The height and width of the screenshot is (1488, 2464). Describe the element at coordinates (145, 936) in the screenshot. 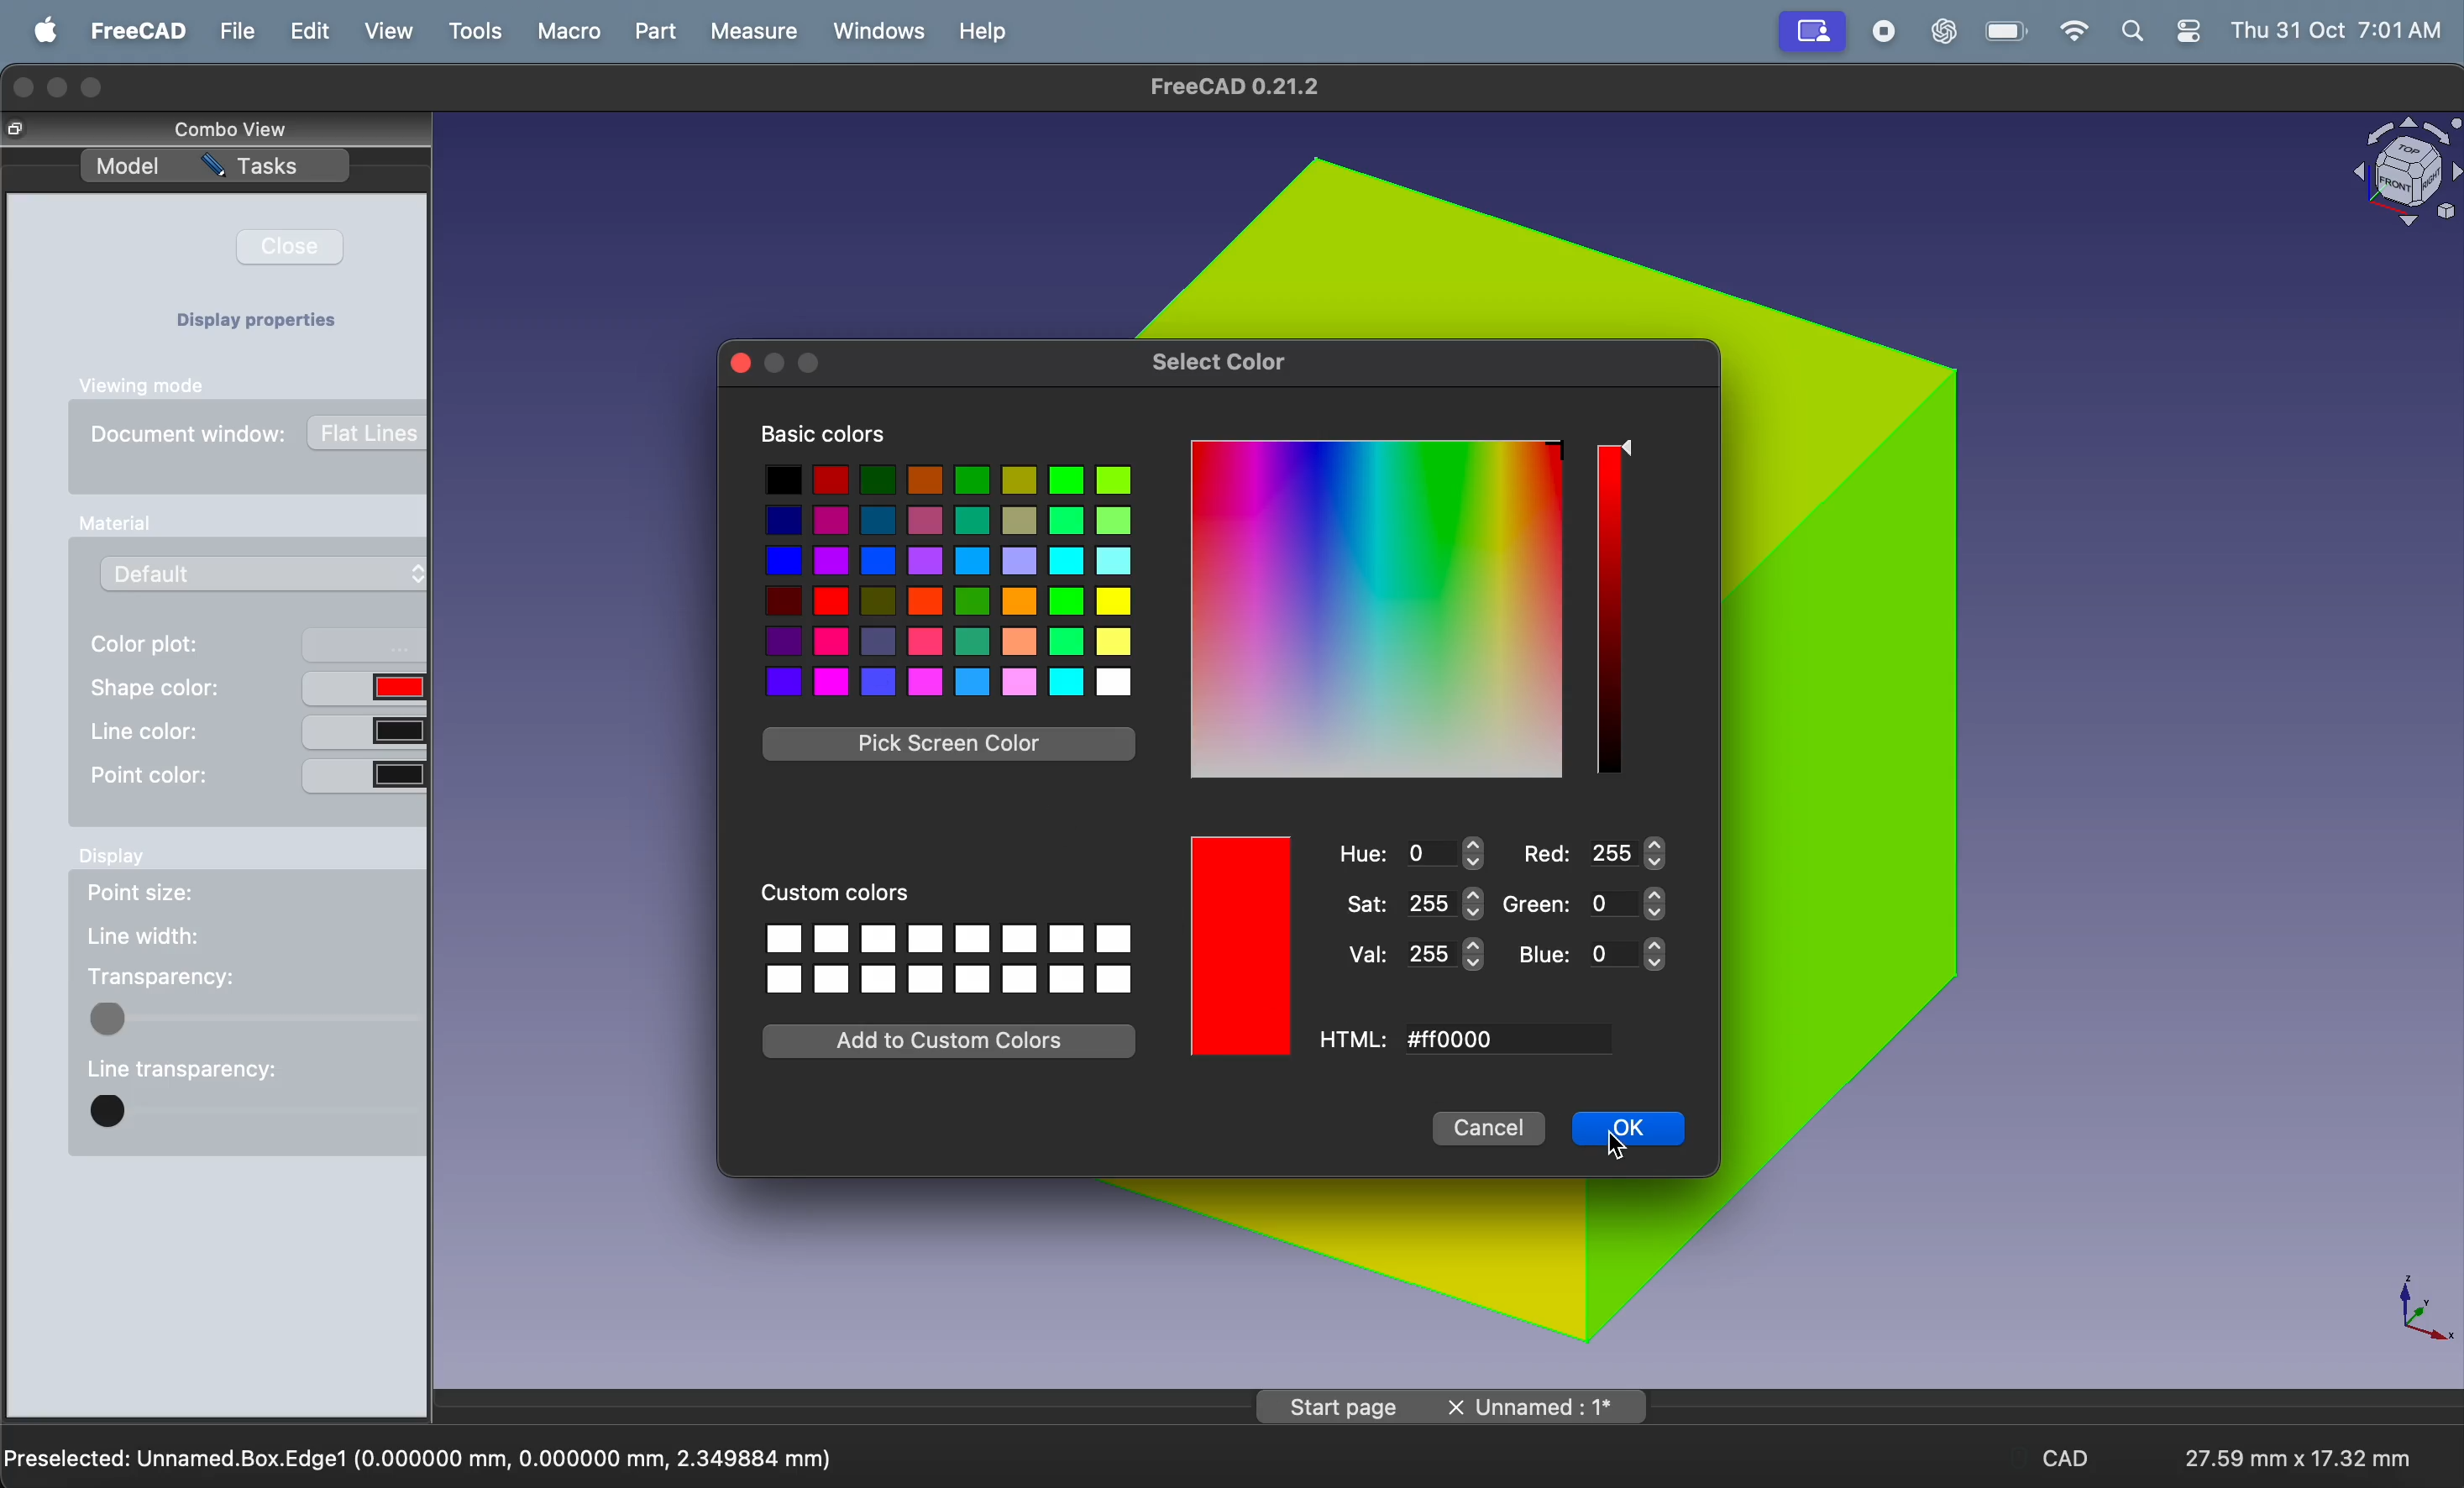

I see `line width` at that location.